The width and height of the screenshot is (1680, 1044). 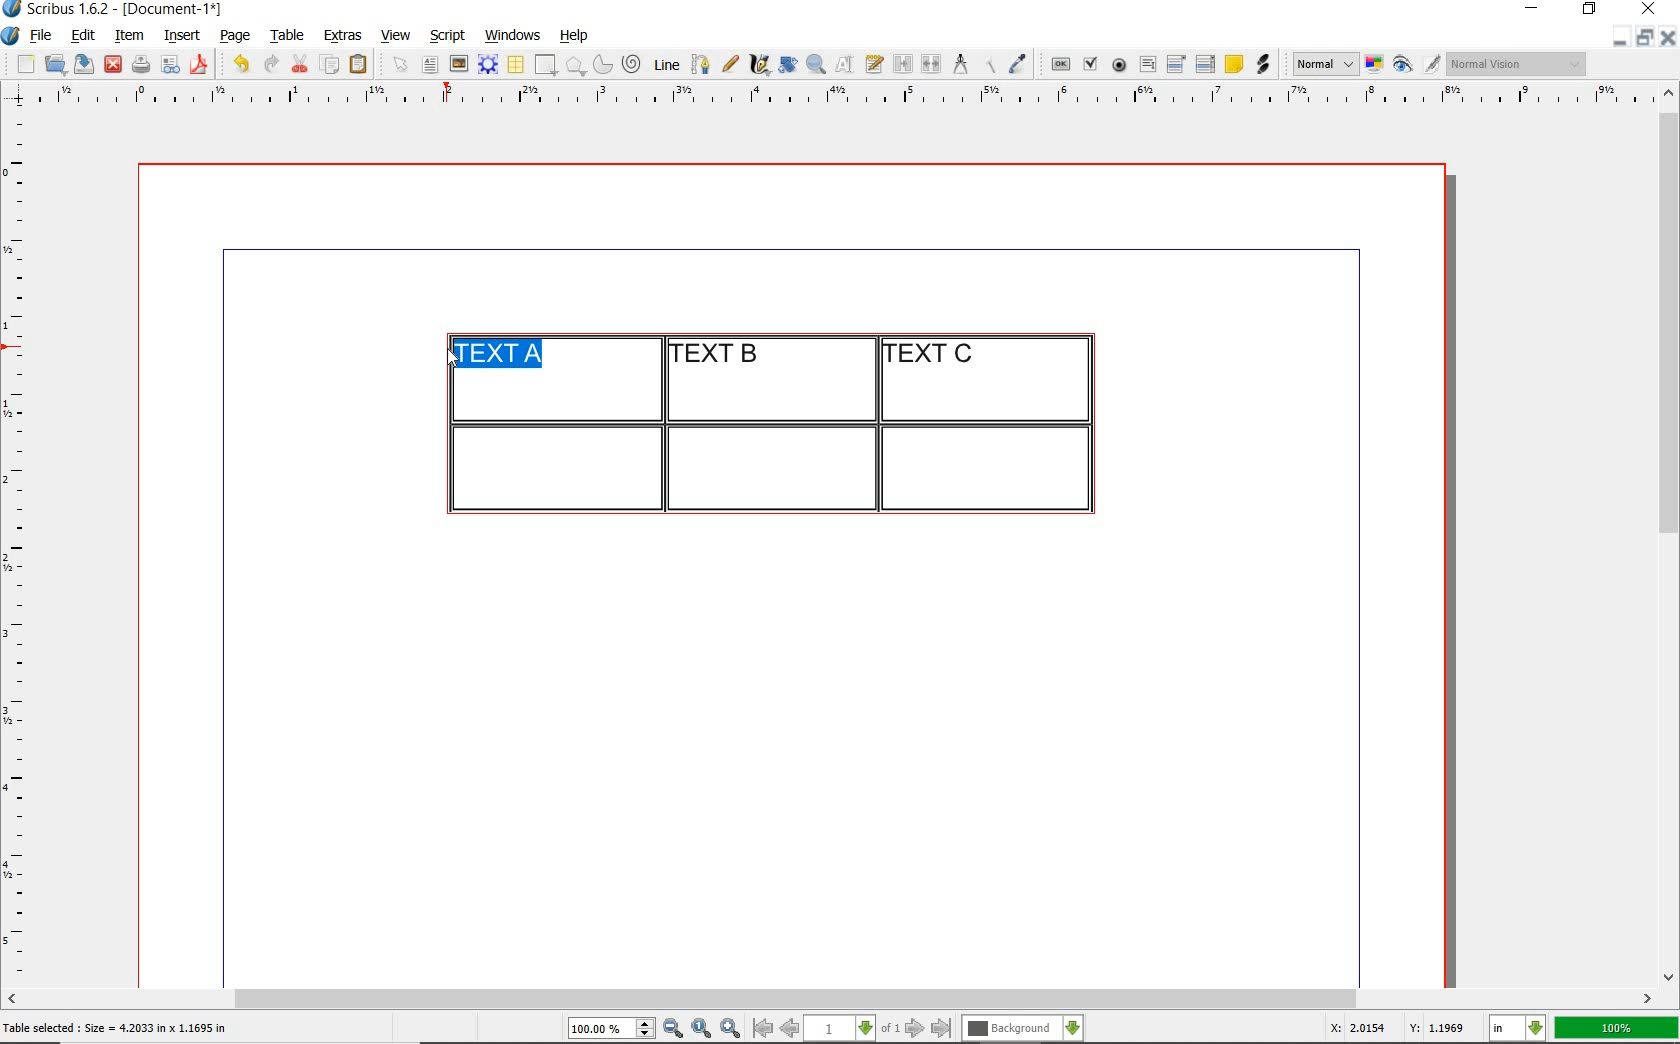 What do you see at coordinates (852, 1028) in the screenshot?
I see `select current page level` at bounding box center [852, 1028].